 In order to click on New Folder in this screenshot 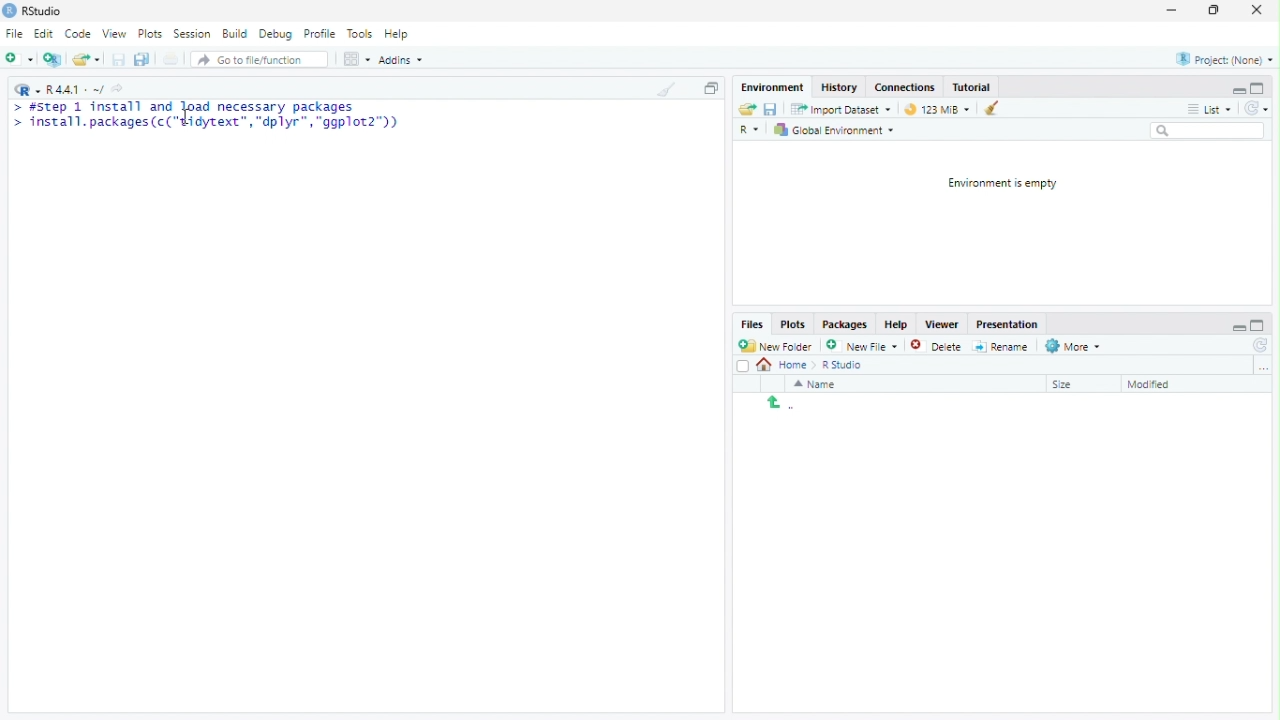, I will do `click(775, 346)`.